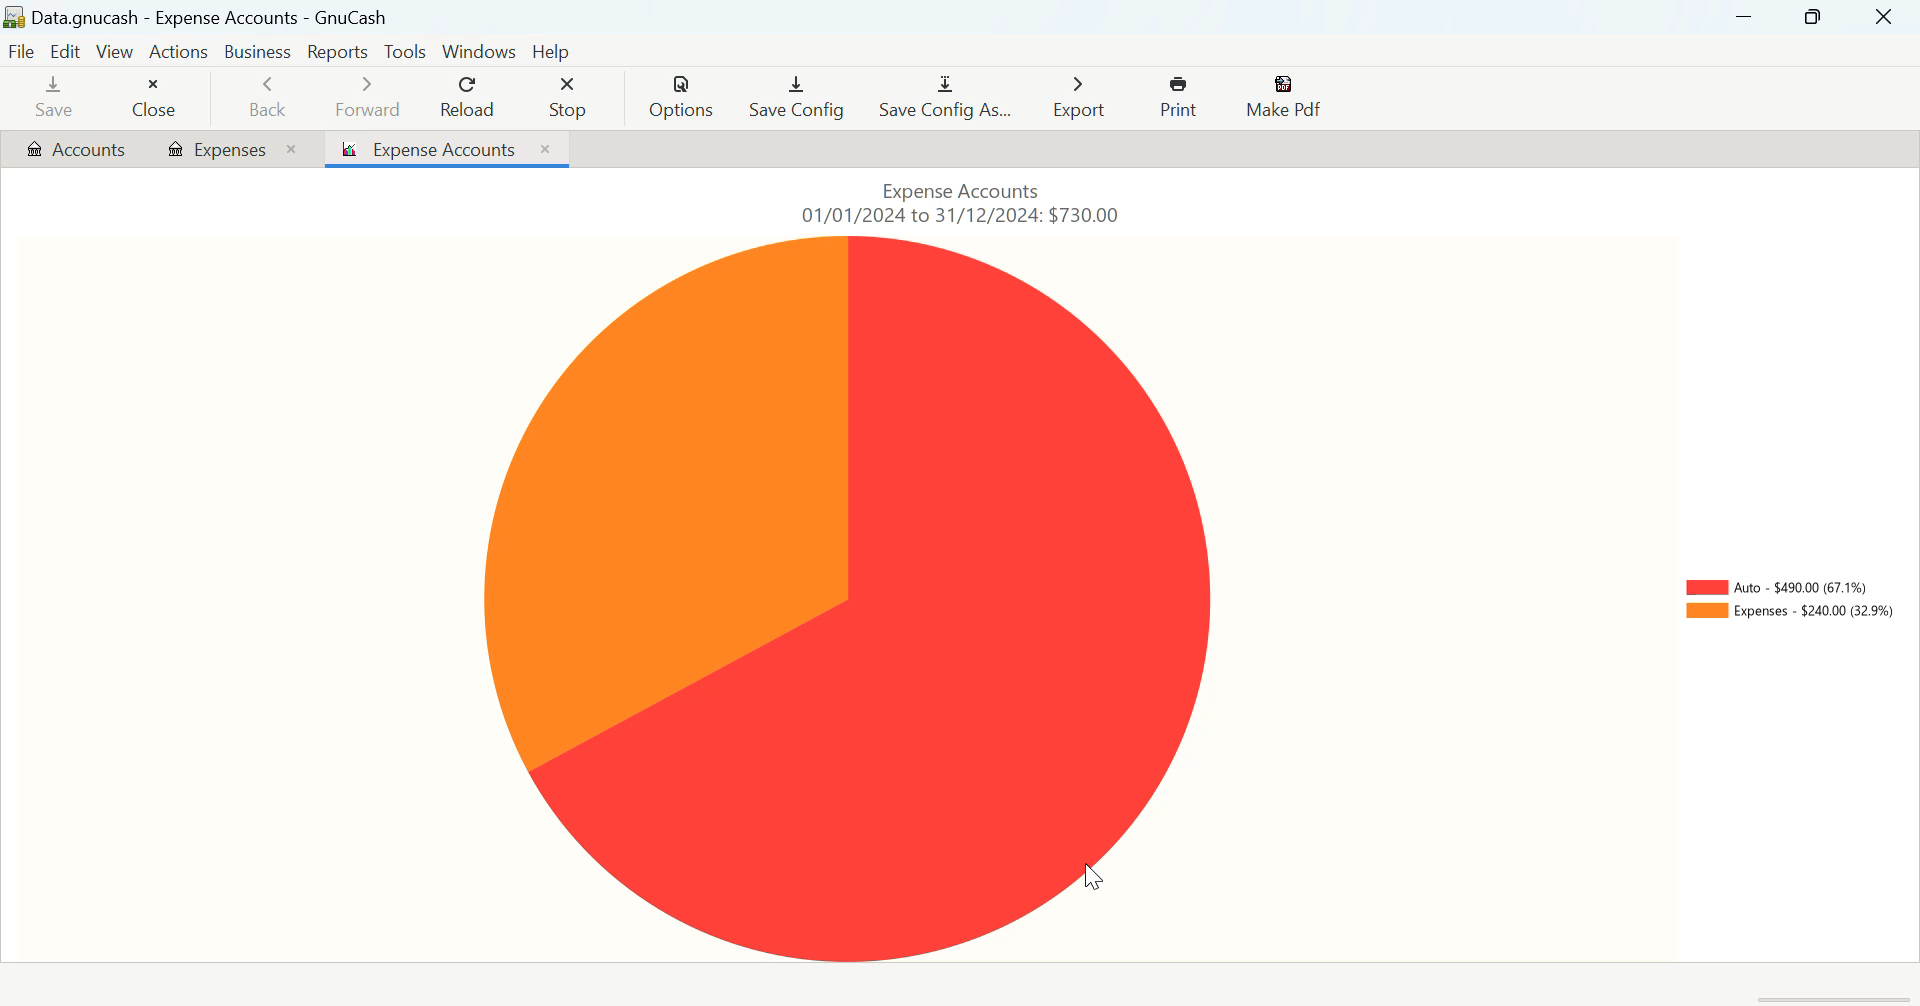 This screenshot has width=1920, height=1006. What do you see at coordinates (448, 149) in the screenshot?
I see `Expense Accounts Piechart Tab` at bounding box center [448, 149].